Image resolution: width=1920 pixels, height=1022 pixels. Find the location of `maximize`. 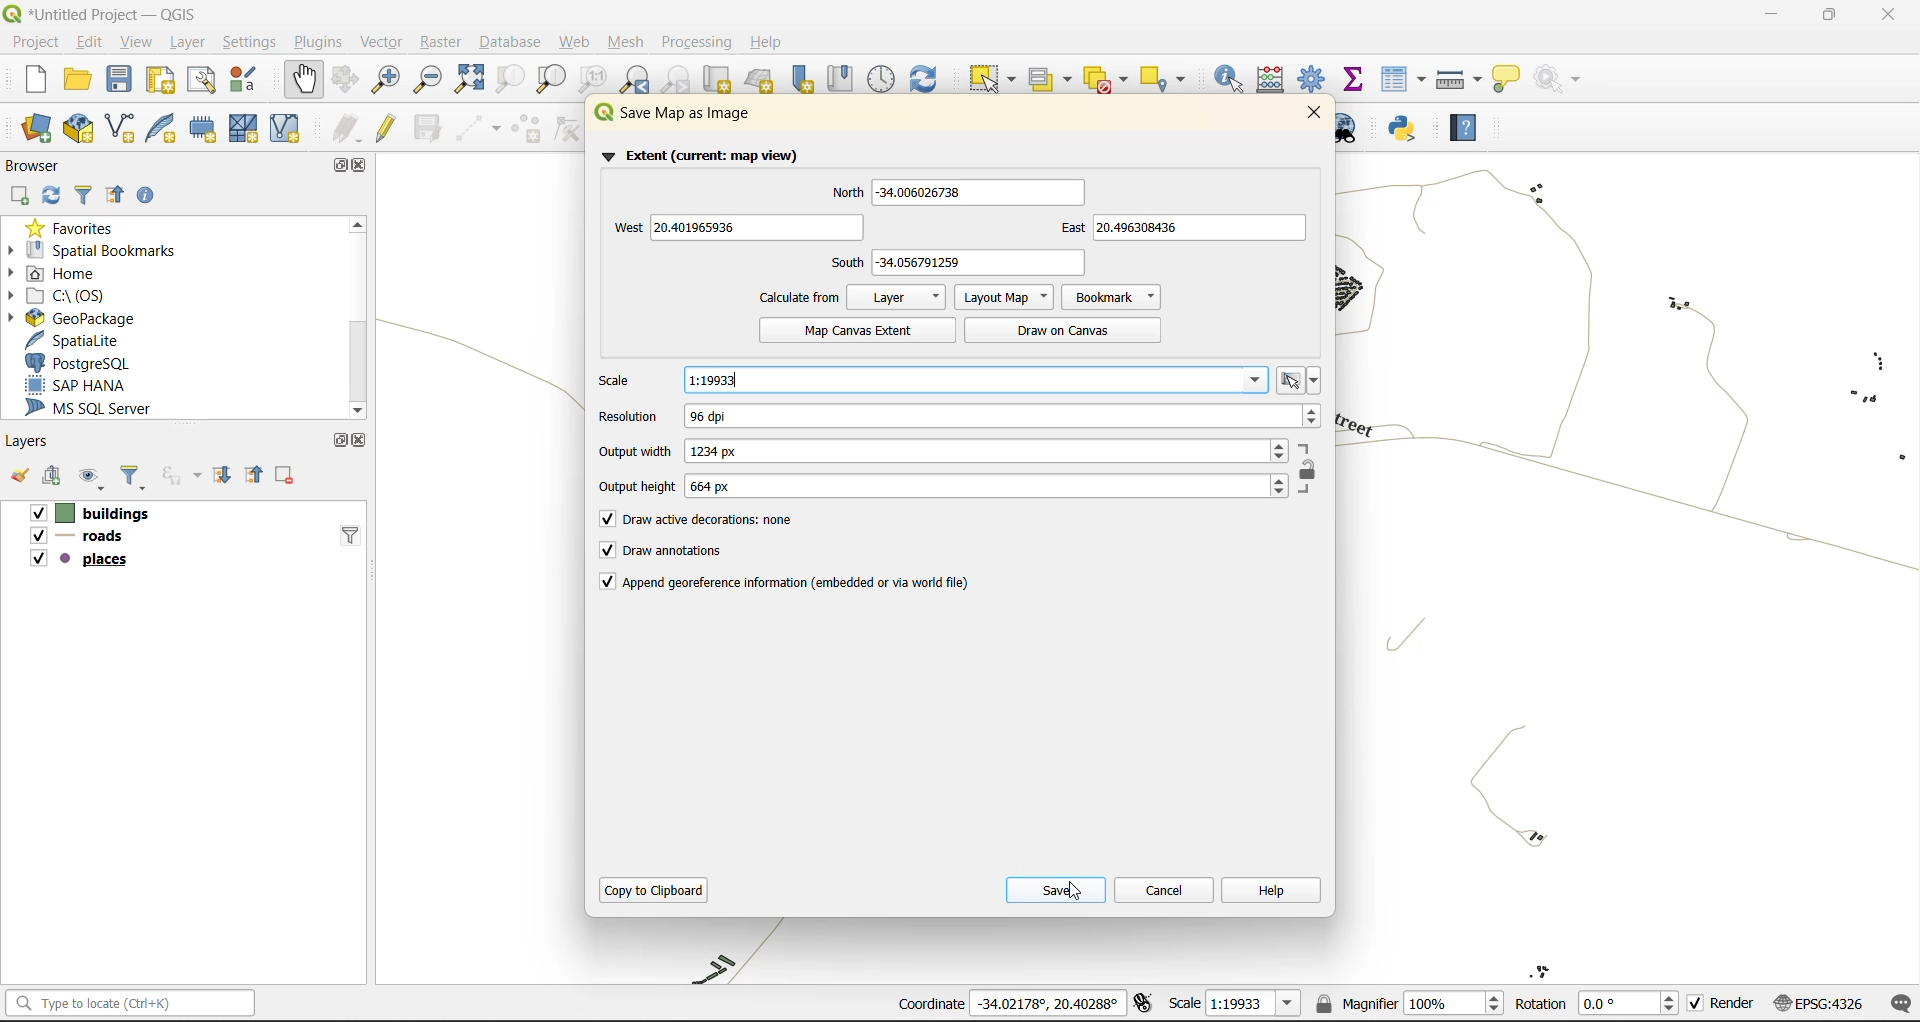

maximize is located at coordinates (1830, 15).